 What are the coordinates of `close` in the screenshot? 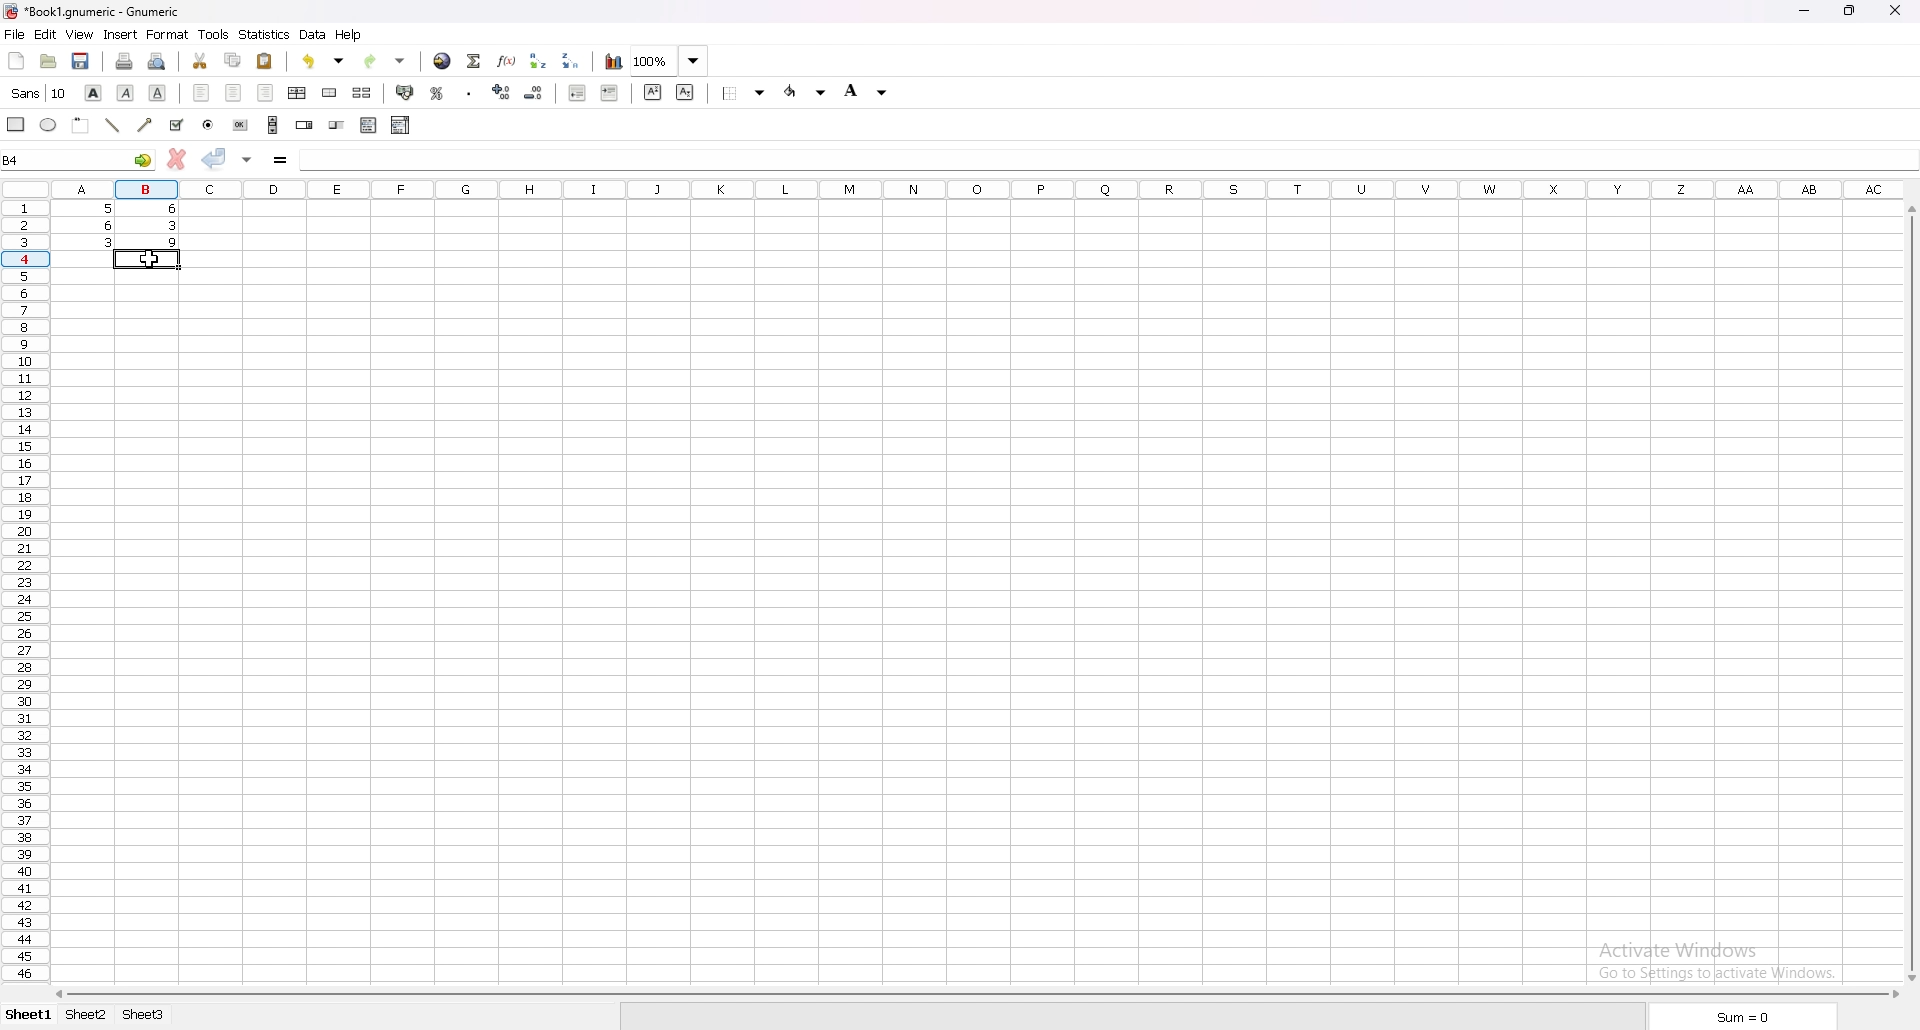 It's located at (1895, 9).